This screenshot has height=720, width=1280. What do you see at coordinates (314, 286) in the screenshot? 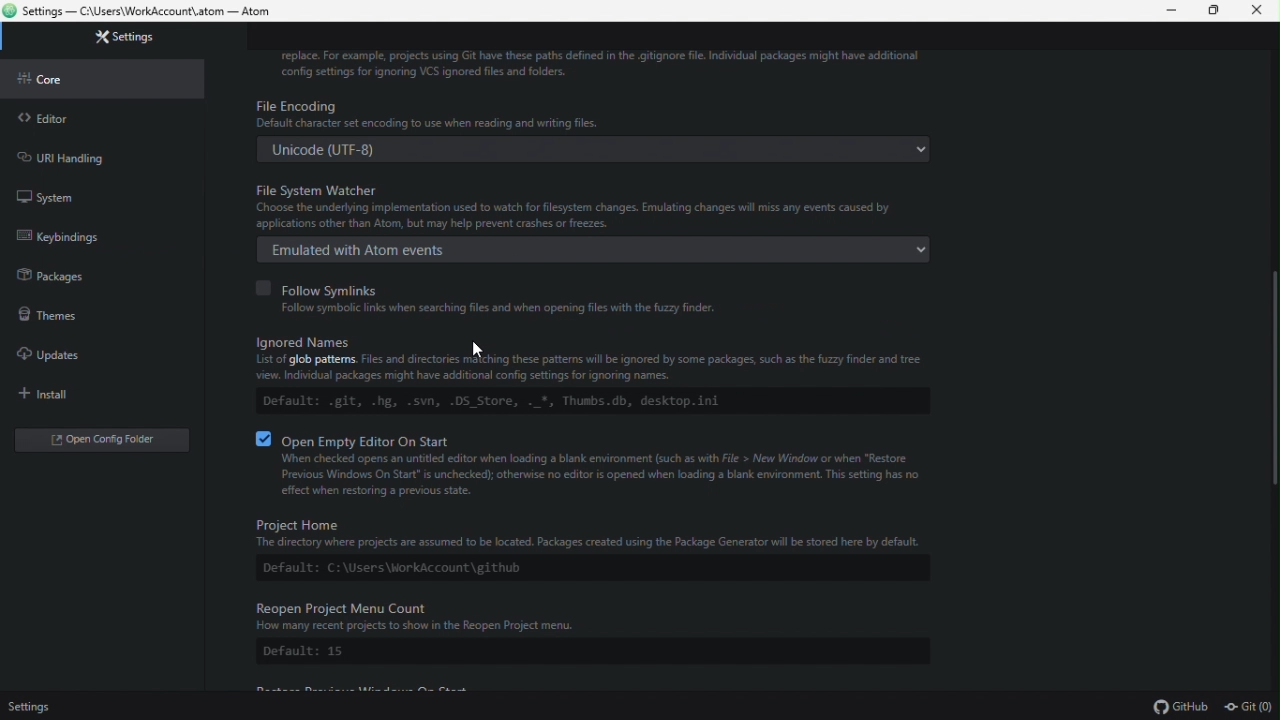
I see `Follow Symilinks` at bounding box center [314, 286].